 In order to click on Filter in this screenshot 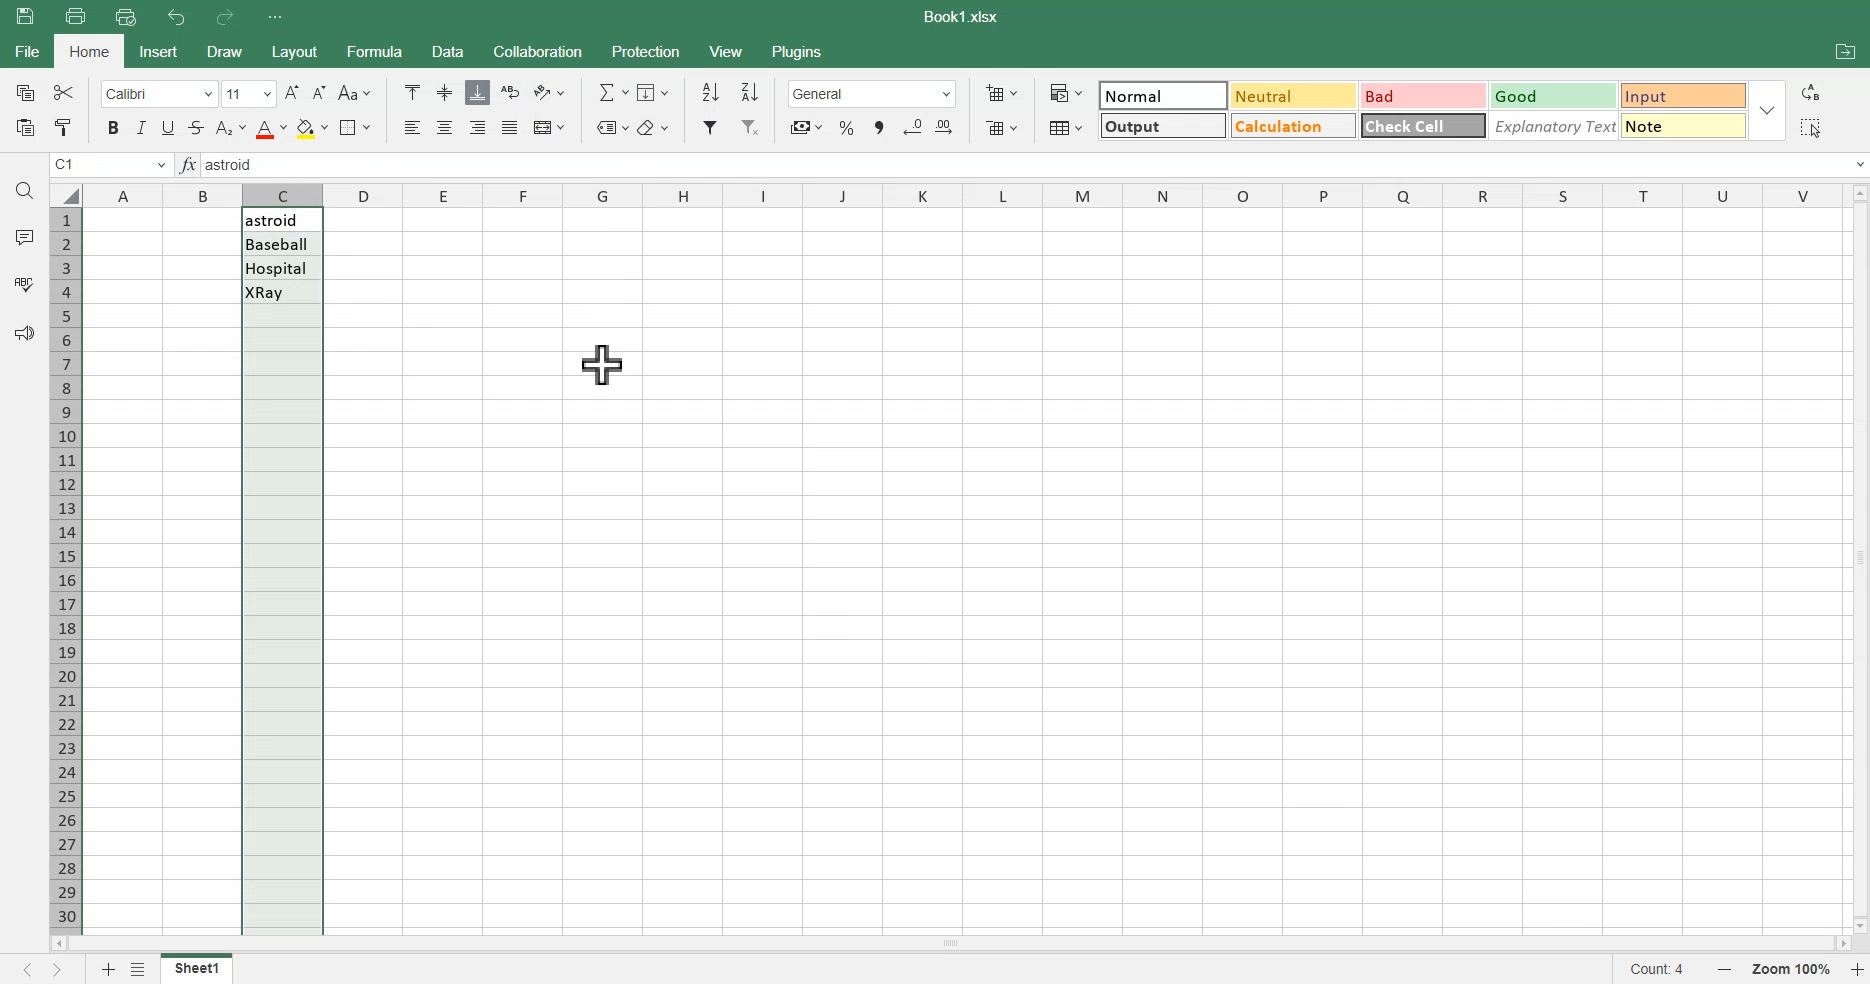, I will do `click(711, 127)`.